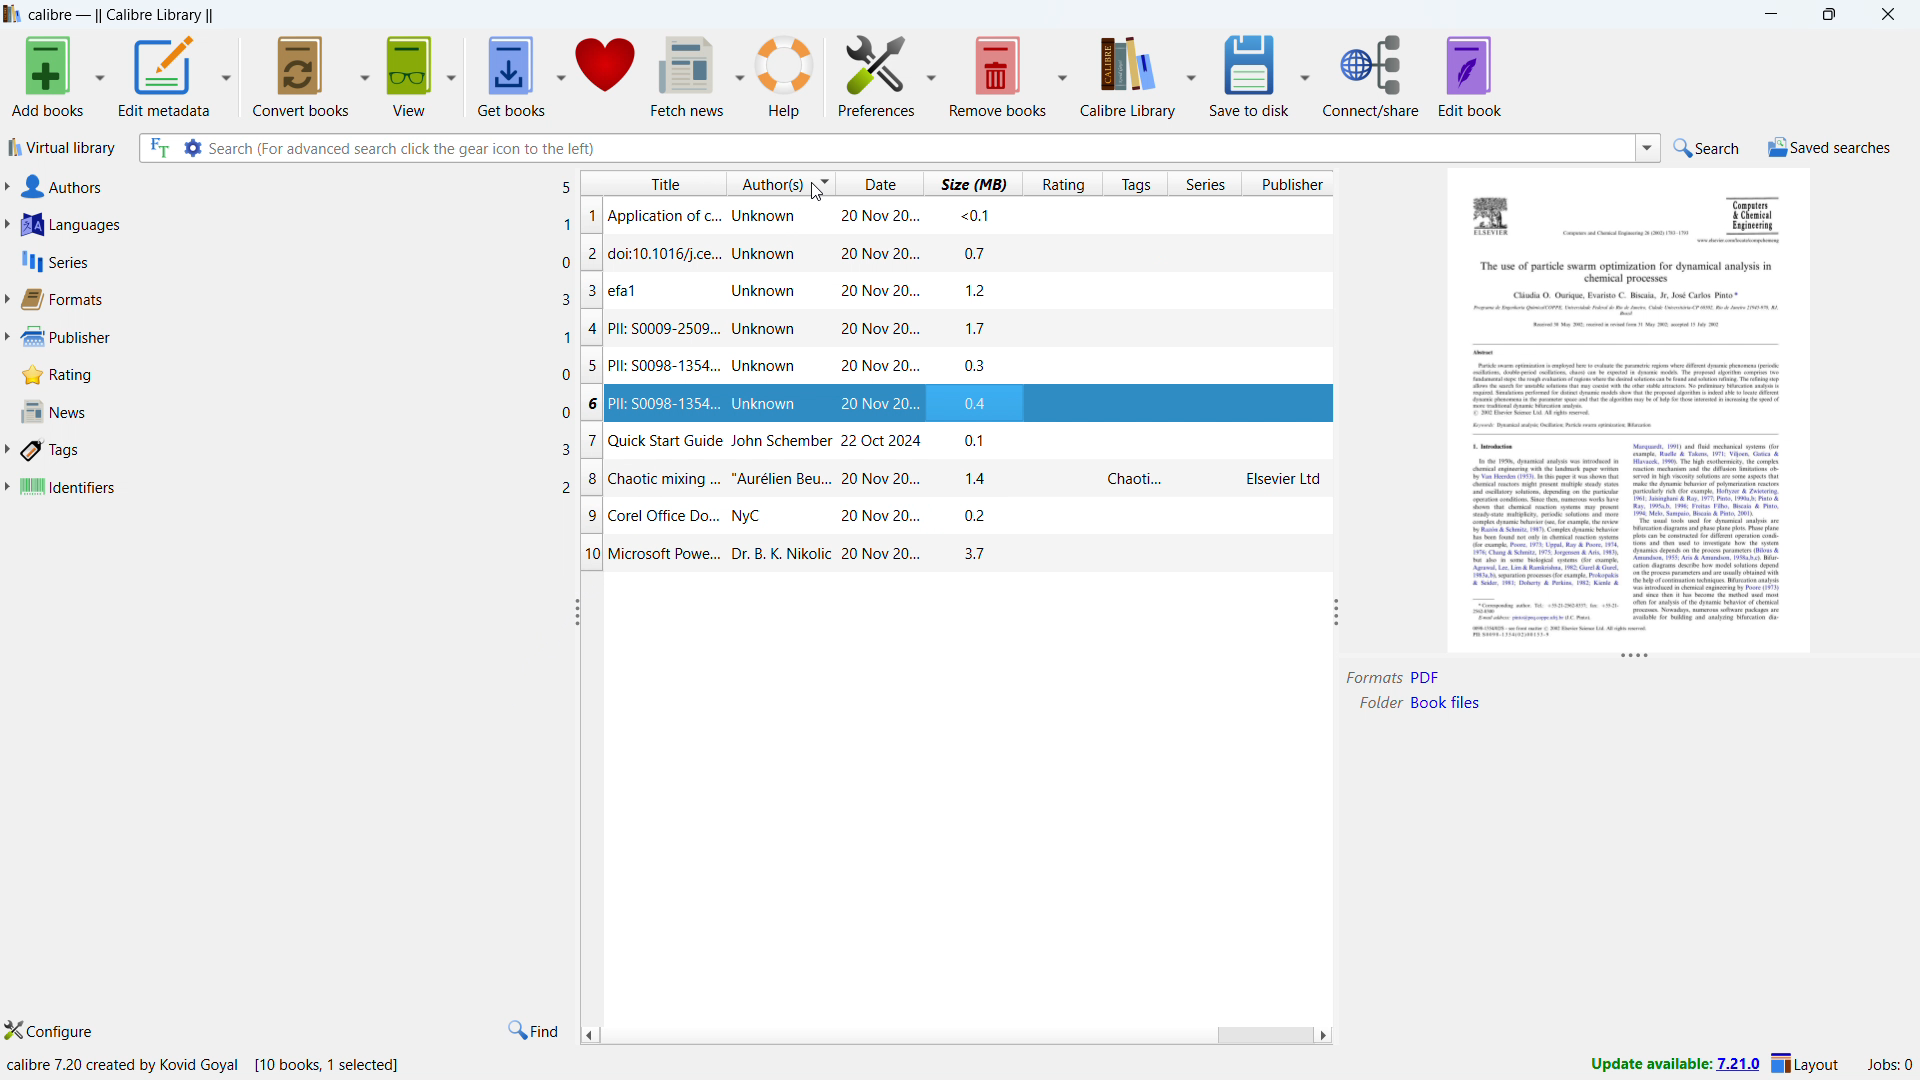  Describe the element at coordinates (55, 1028) in the screenshot. I see `configure` at that location.